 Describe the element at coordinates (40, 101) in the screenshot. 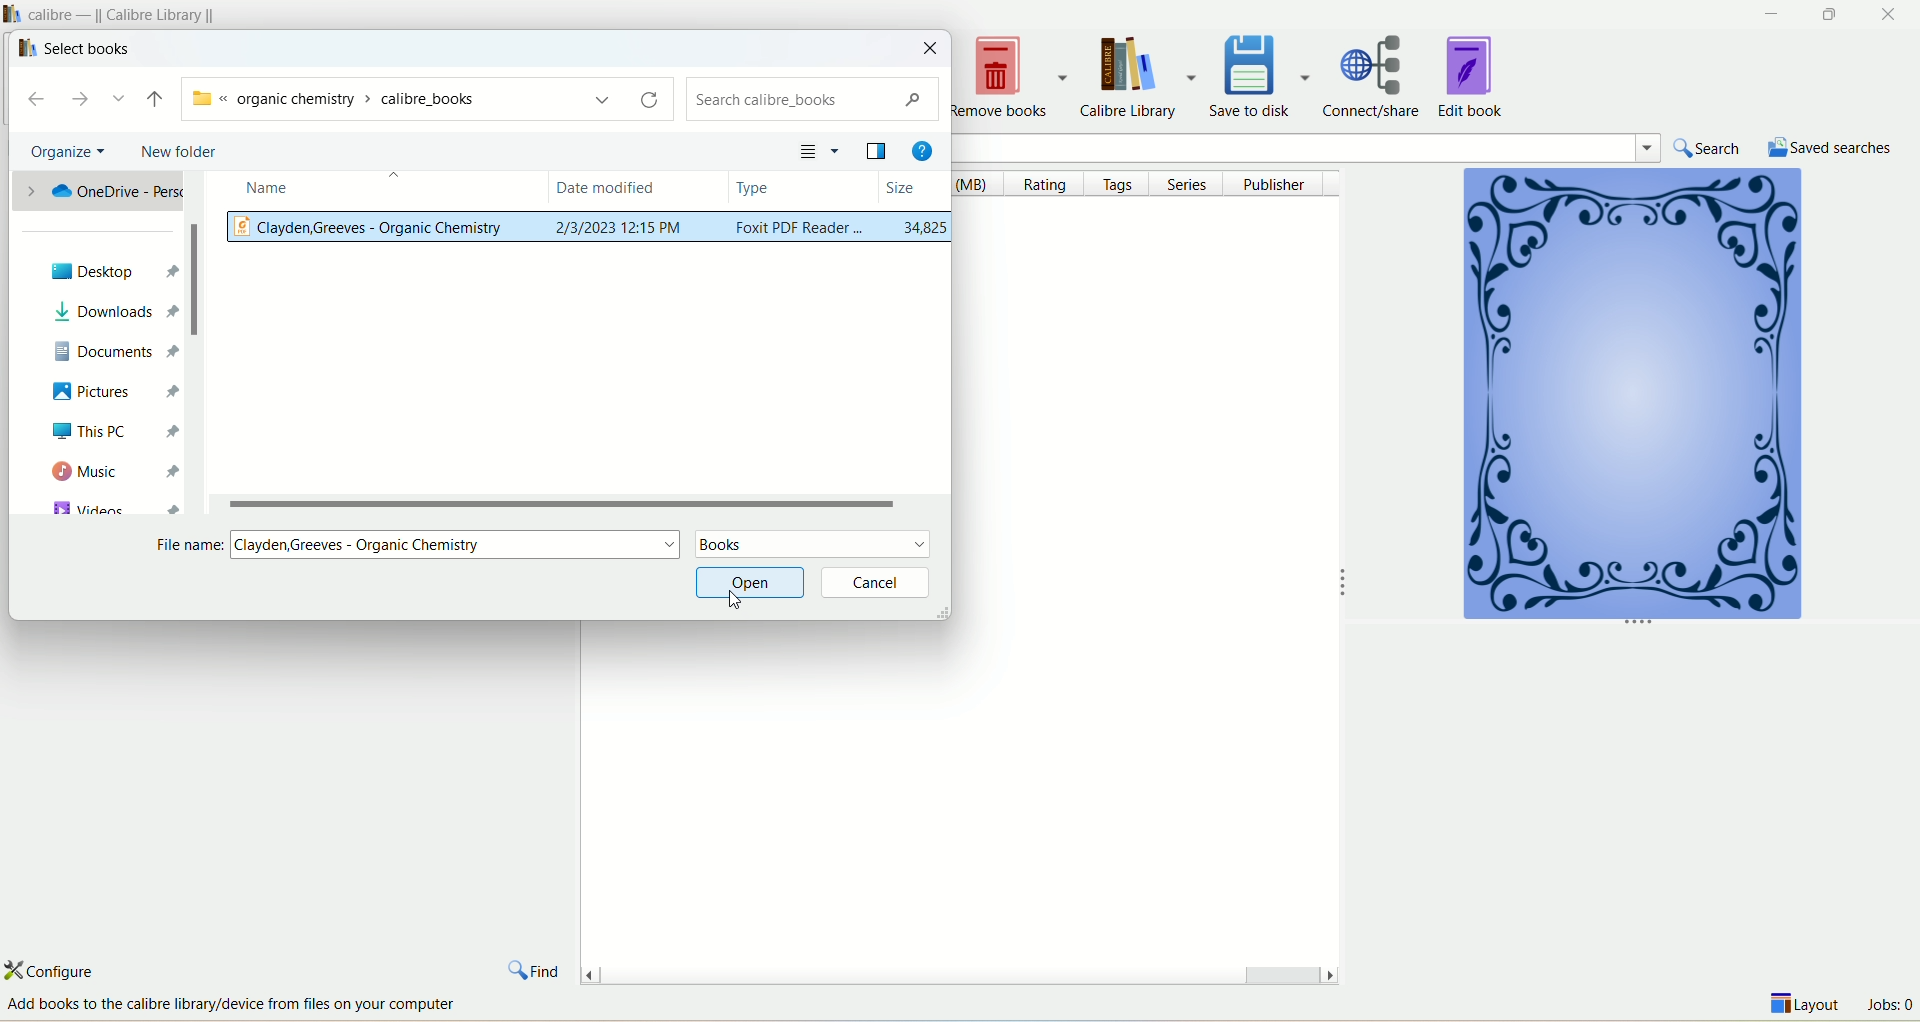

I see `back` at that location.